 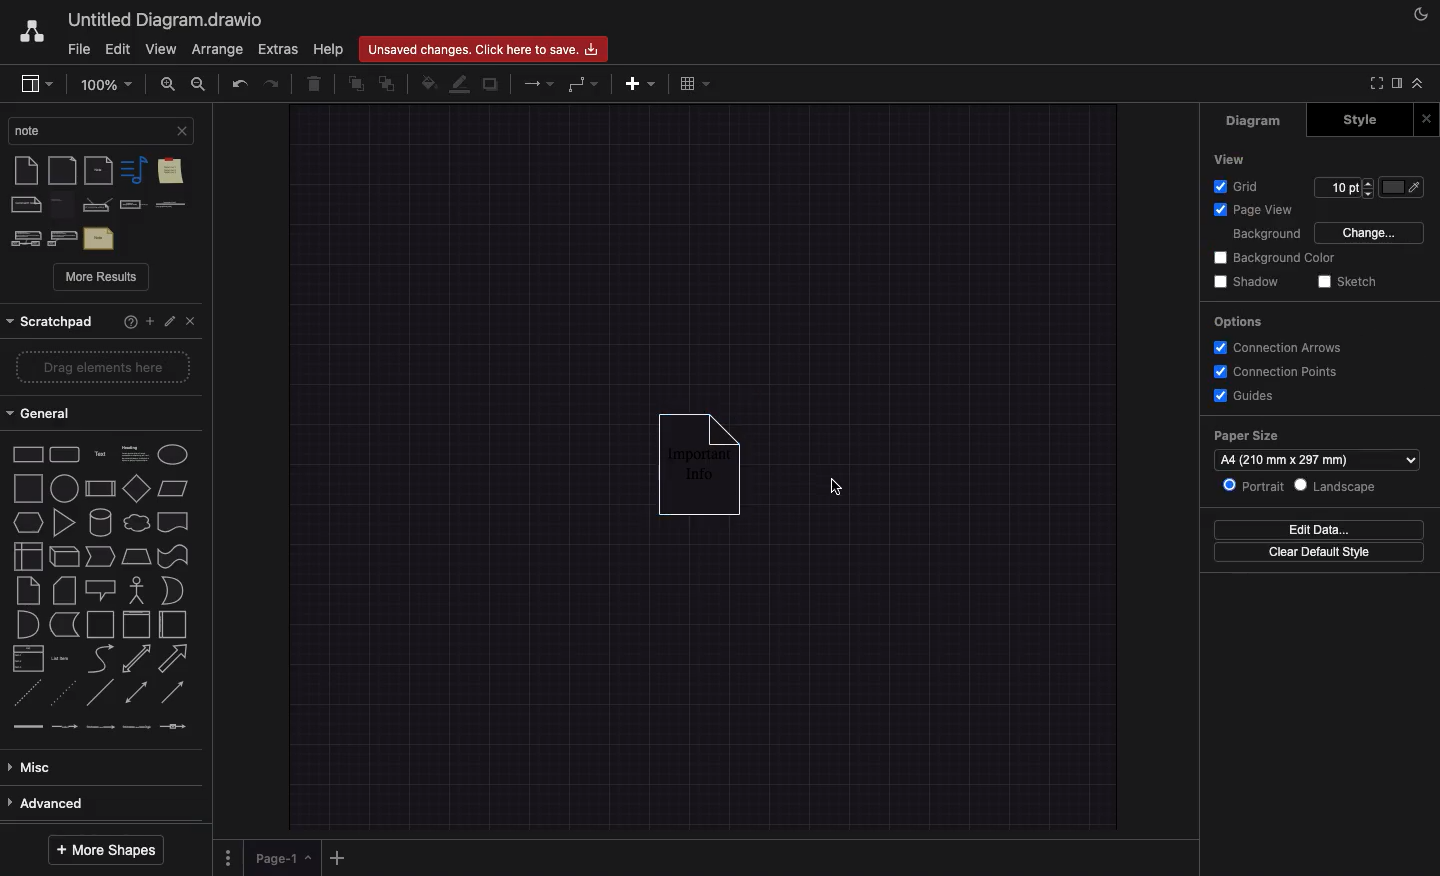 What do you see at coordinates (64, 696) in the screenshot?
I see `dotted line` at bounding box center [64, 696].